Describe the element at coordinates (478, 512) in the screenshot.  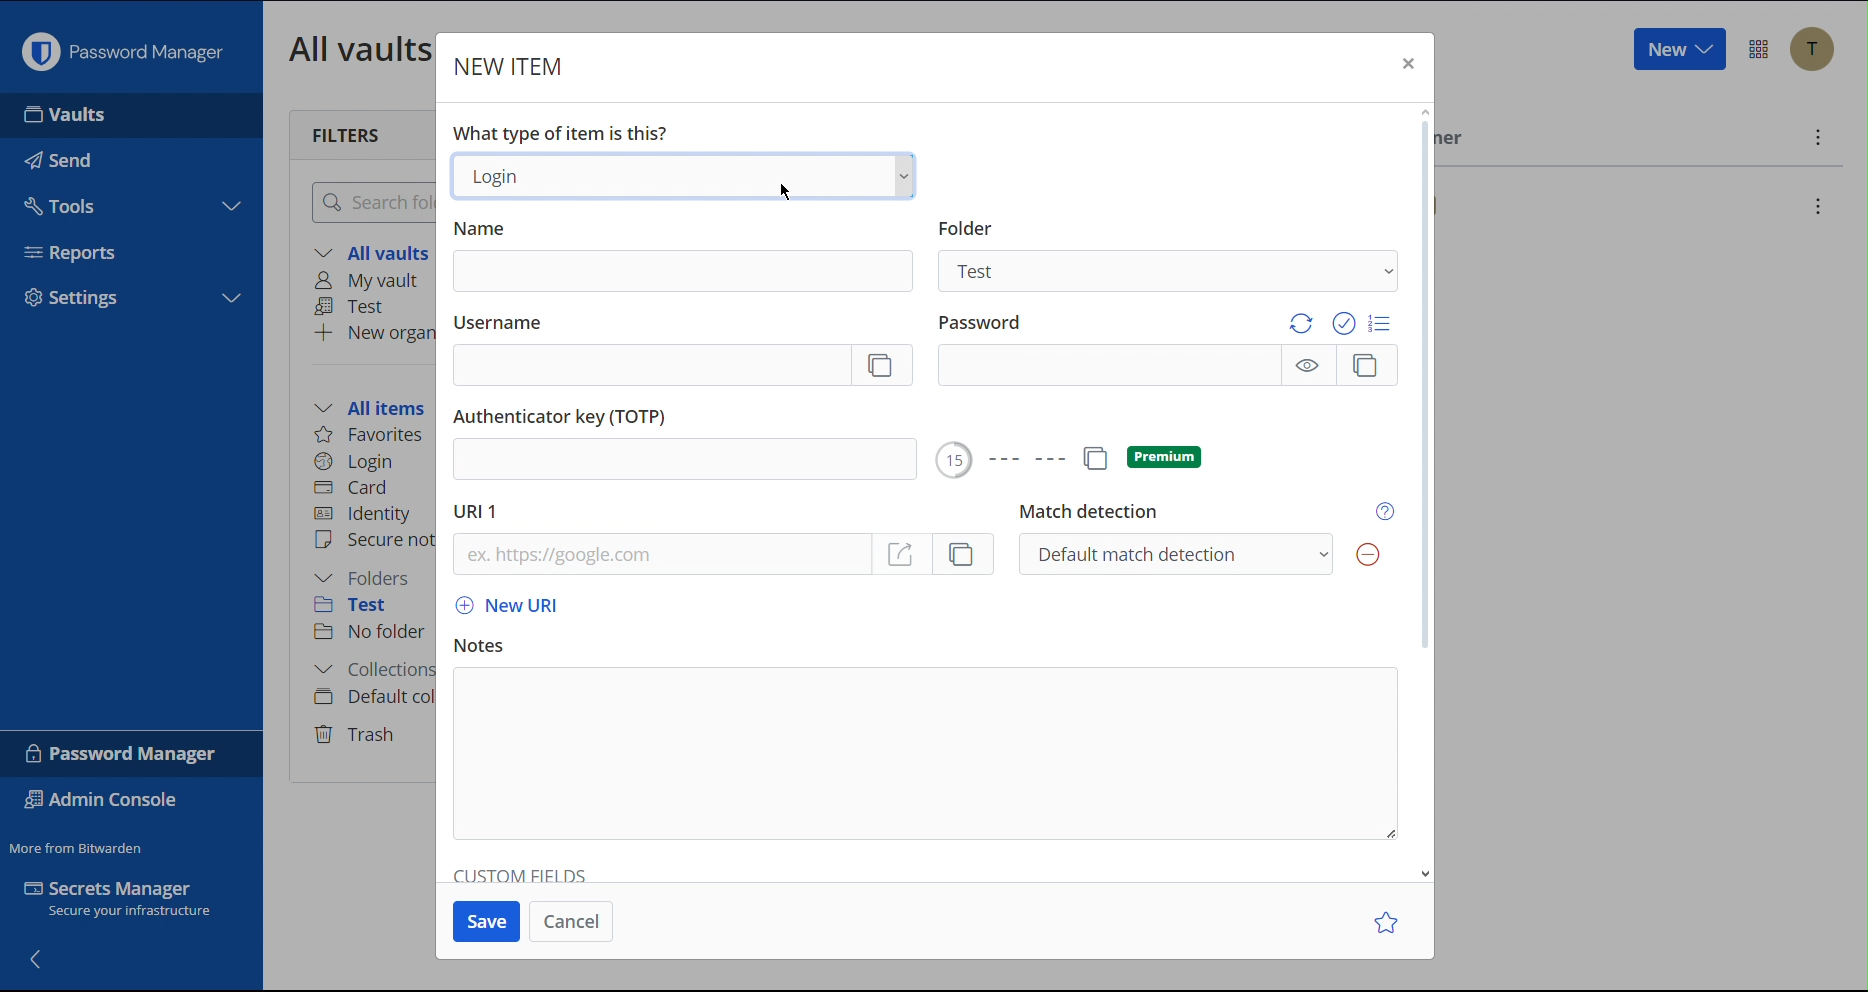
I see `URL 1` at that location.